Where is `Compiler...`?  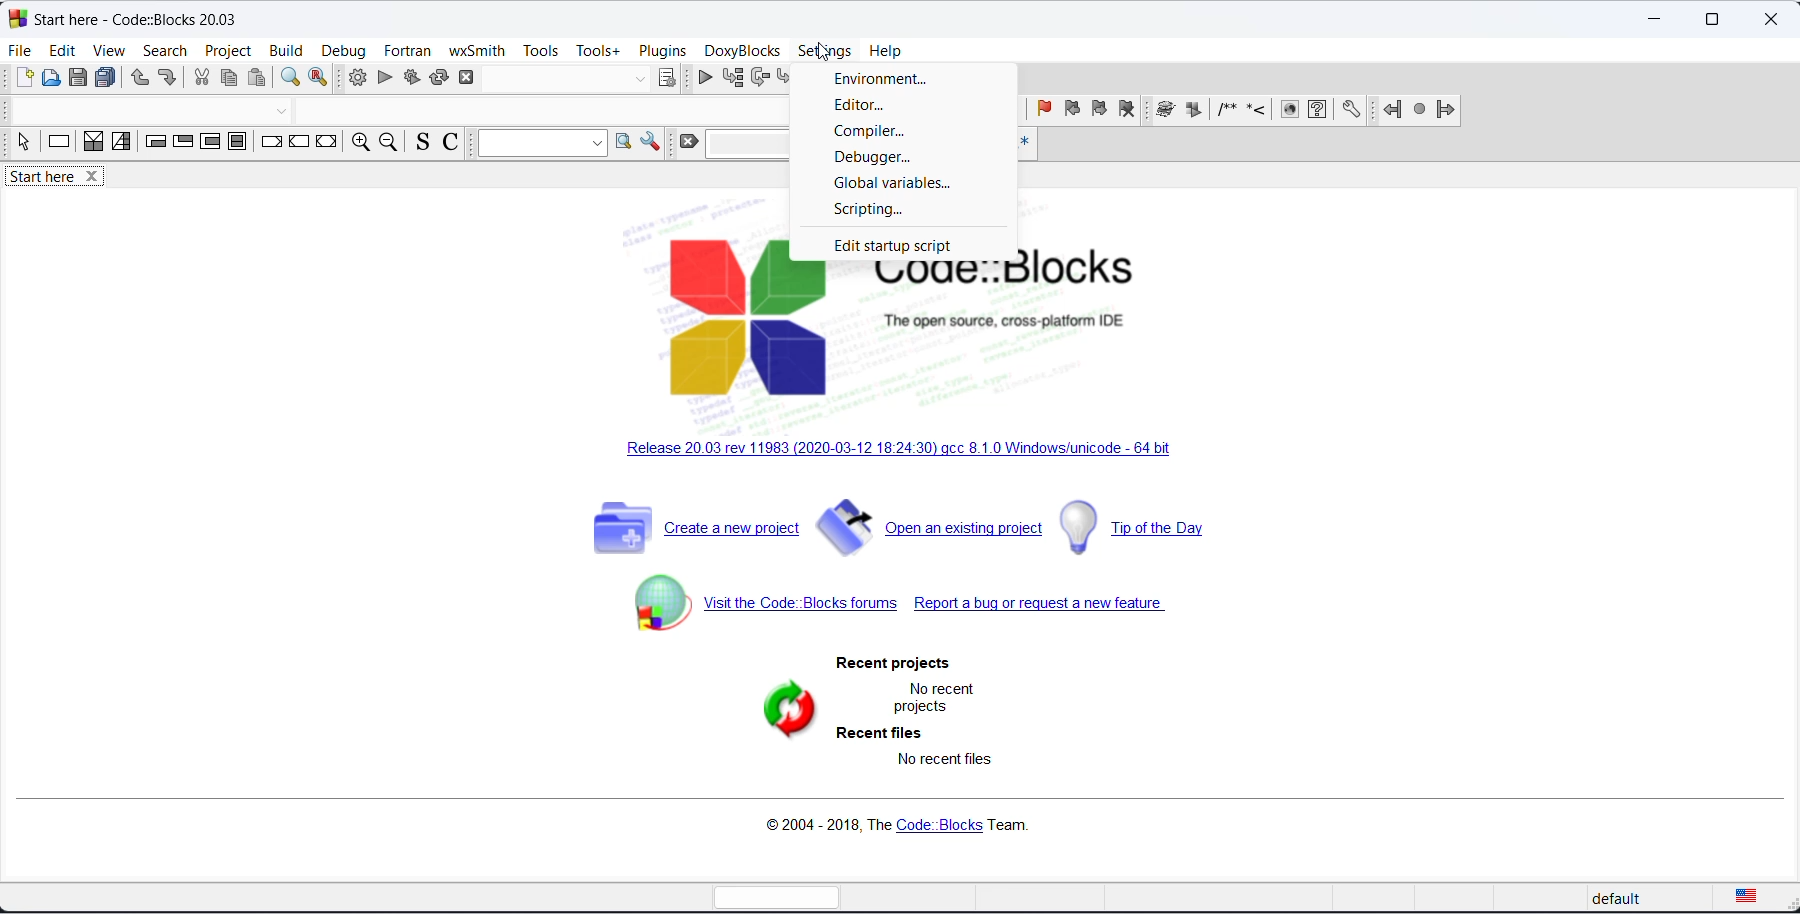
Compiler... is located at coordinates (877, 132).